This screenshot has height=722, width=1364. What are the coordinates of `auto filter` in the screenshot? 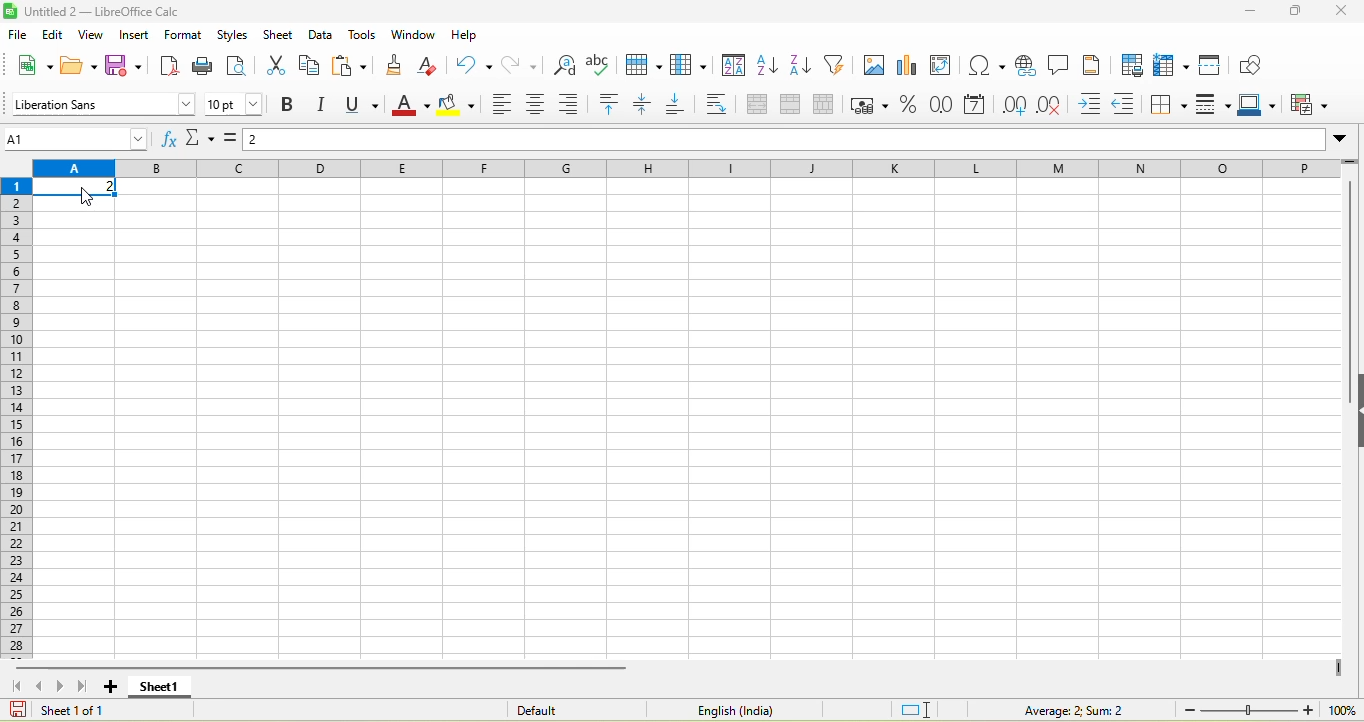 It's located at (838, 64).